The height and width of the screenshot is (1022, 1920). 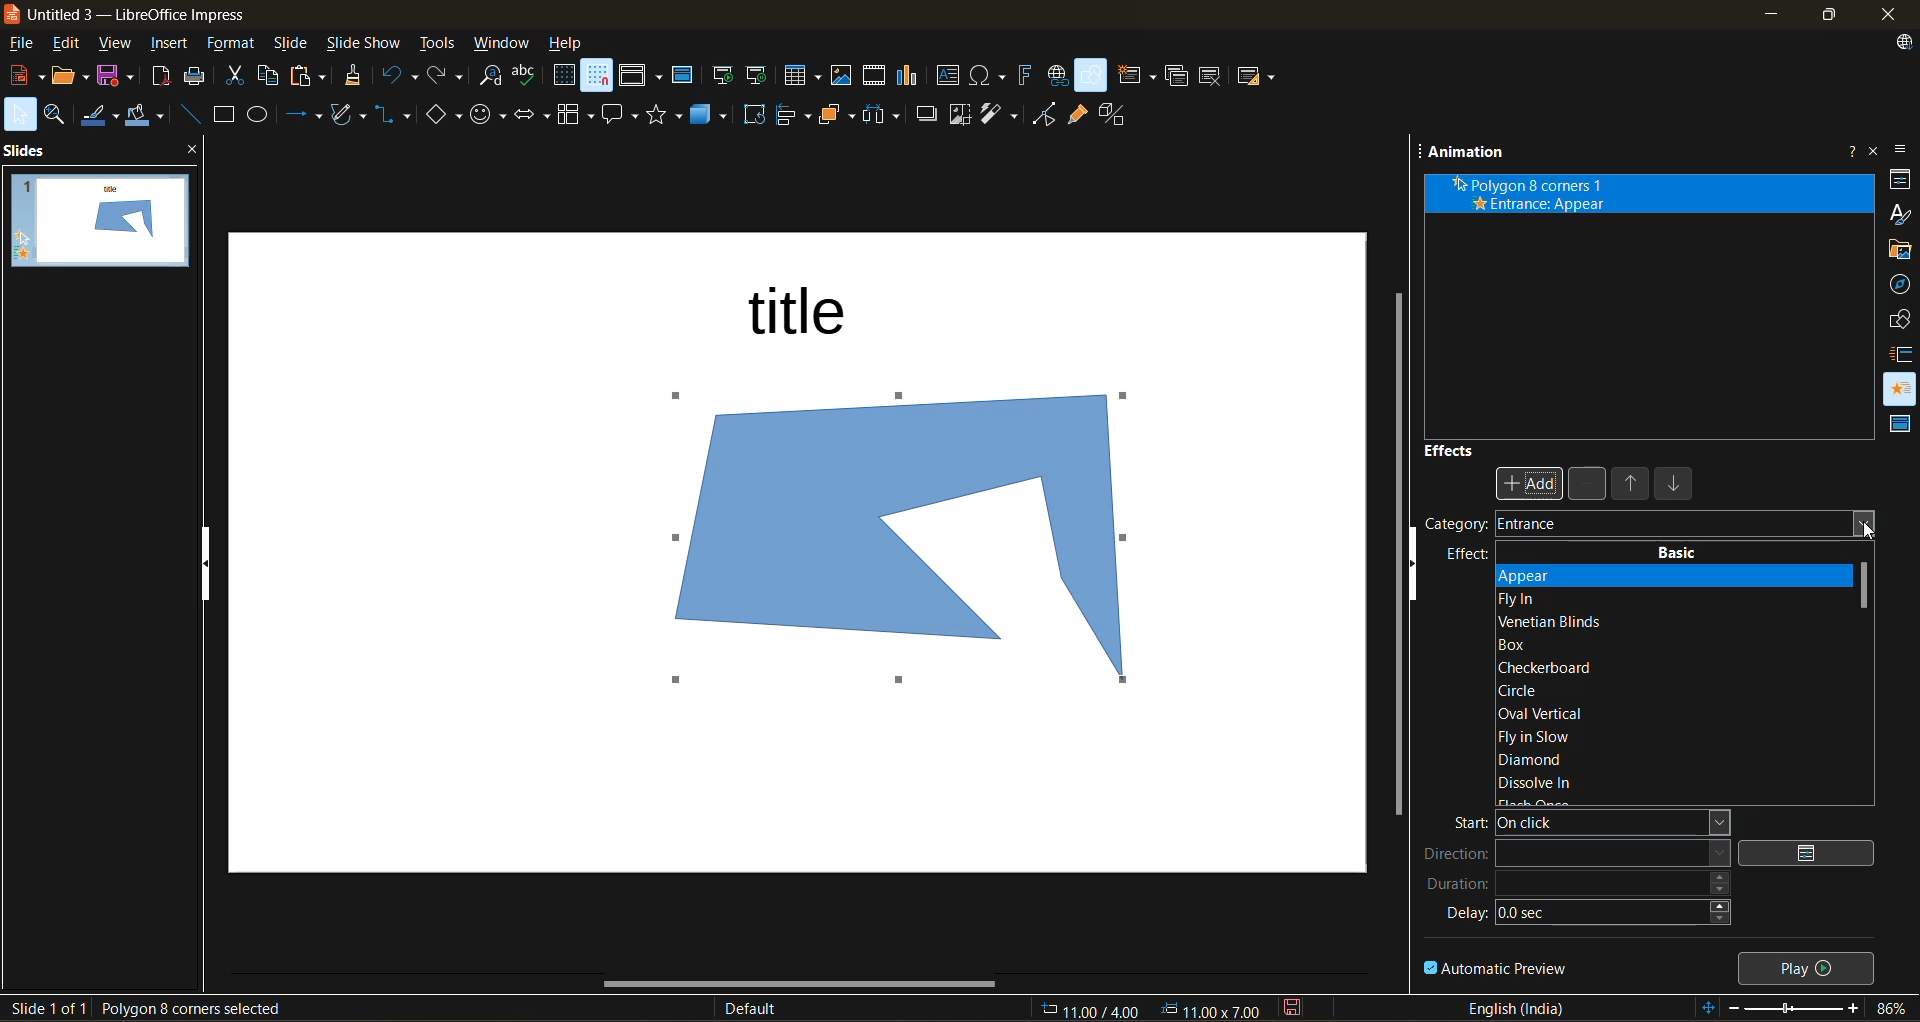 What do you see at coordinates (989, 78) in the screenshot?
I see `insert special characters` at bounding box center [989, 78].